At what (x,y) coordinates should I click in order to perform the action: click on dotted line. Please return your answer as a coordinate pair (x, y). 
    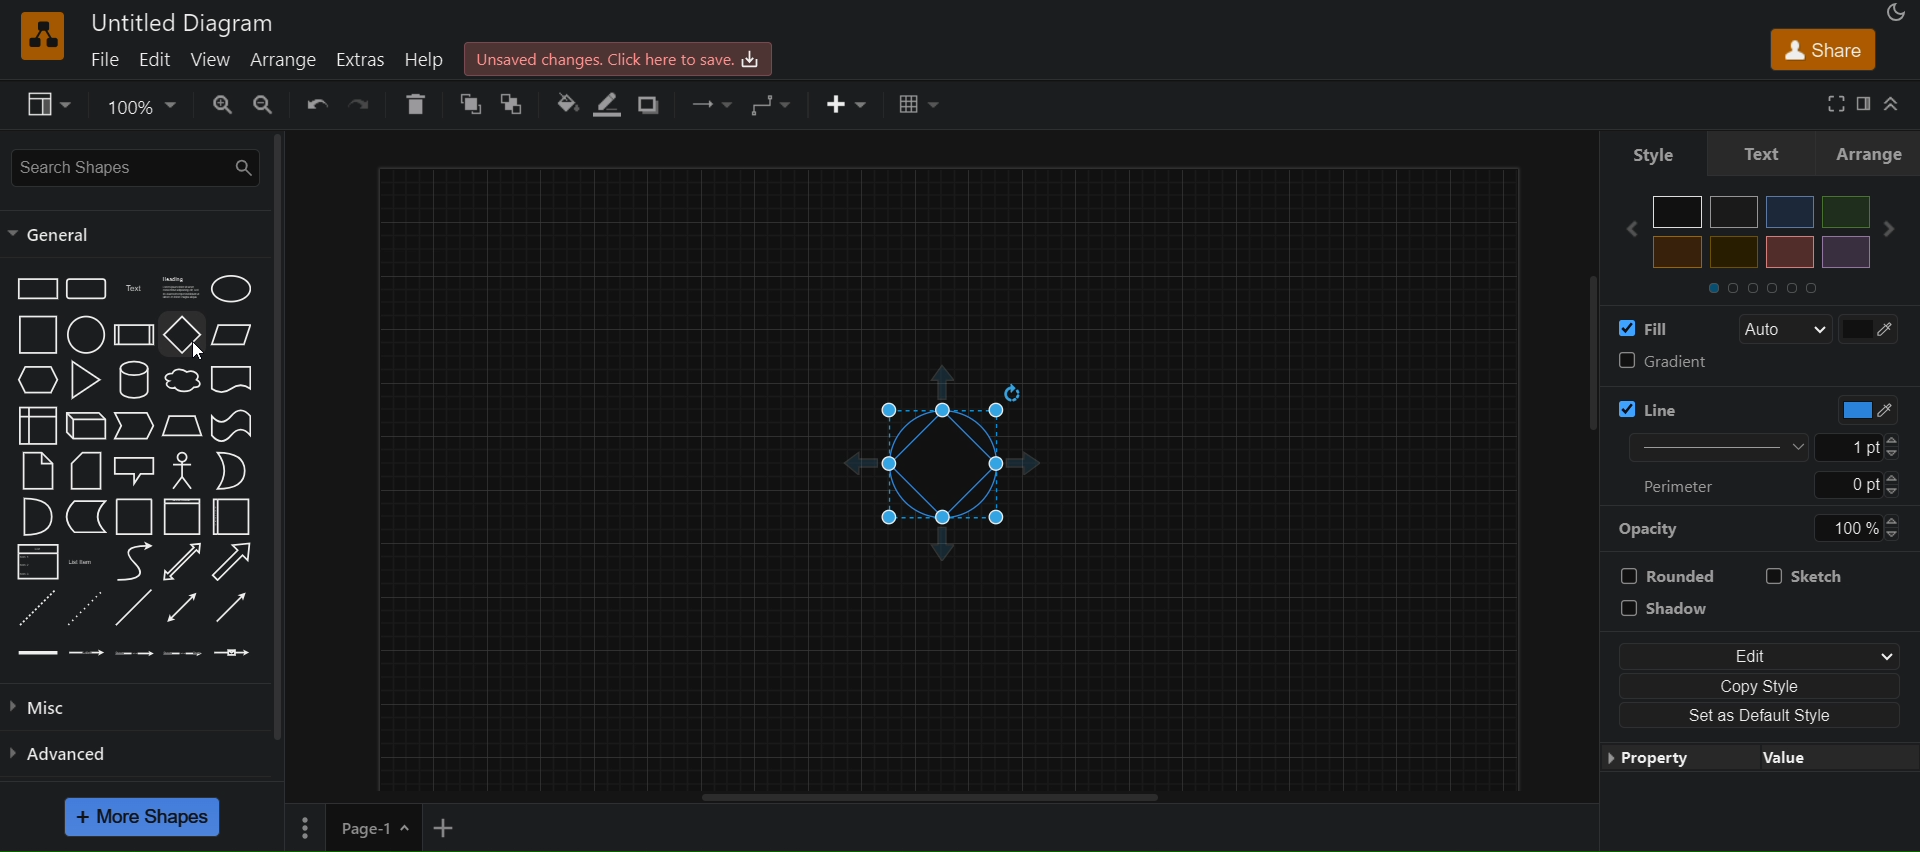
    Looking at the image, I should click on (85, 607).